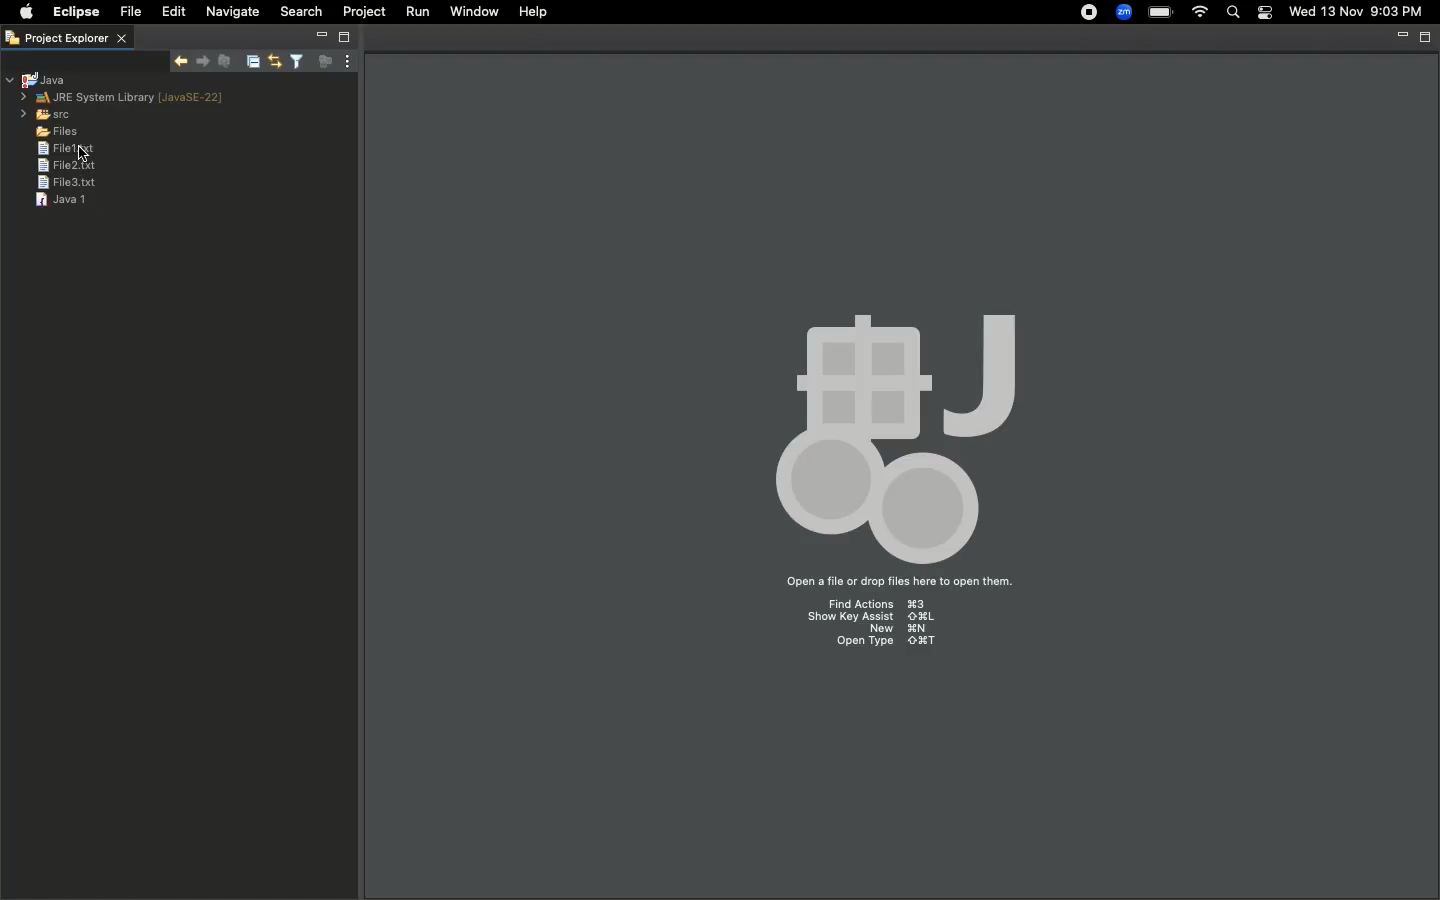 The height and width of the screenshot is (900, 1440). Describe the element at coordinates (1423, 39) in the screenshot. I see `Maximize` at that location.